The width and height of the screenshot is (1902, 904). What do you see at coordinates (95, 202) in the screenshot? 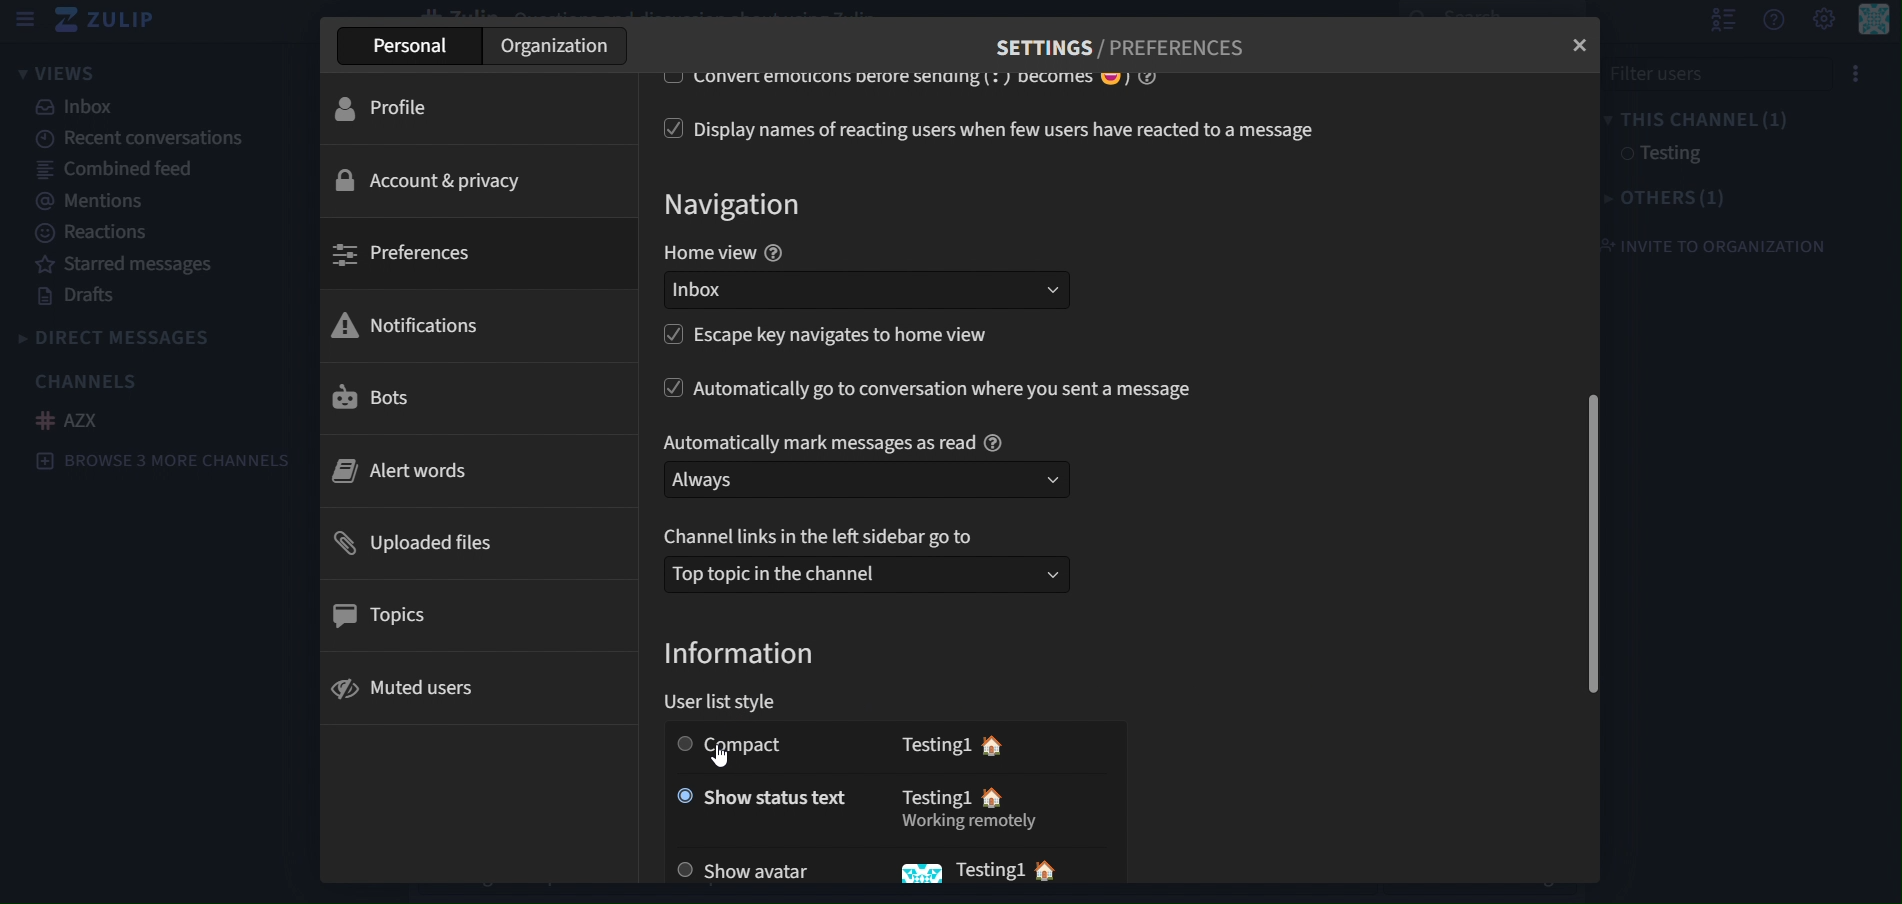
I see `mentions` at bounding box center [95, 202].